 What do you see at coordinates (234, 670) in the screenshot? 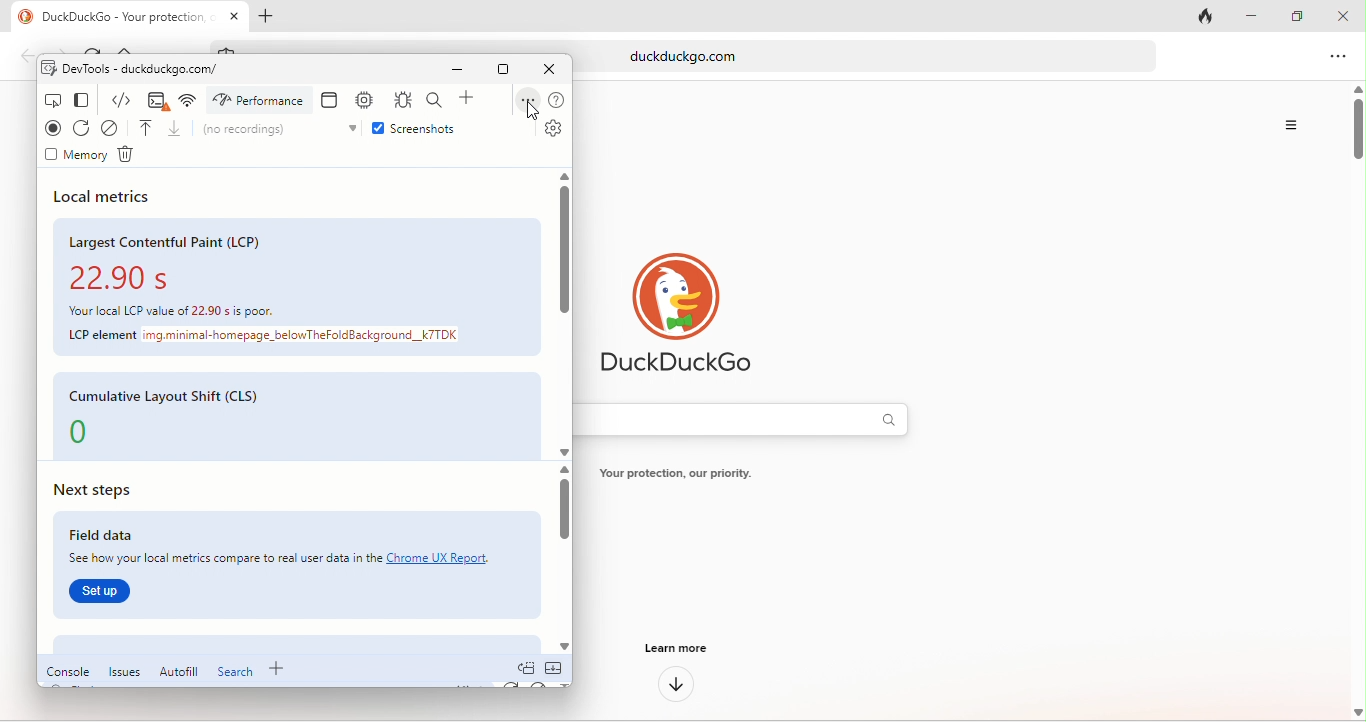
I see `search` at bounding box center [234, 670].